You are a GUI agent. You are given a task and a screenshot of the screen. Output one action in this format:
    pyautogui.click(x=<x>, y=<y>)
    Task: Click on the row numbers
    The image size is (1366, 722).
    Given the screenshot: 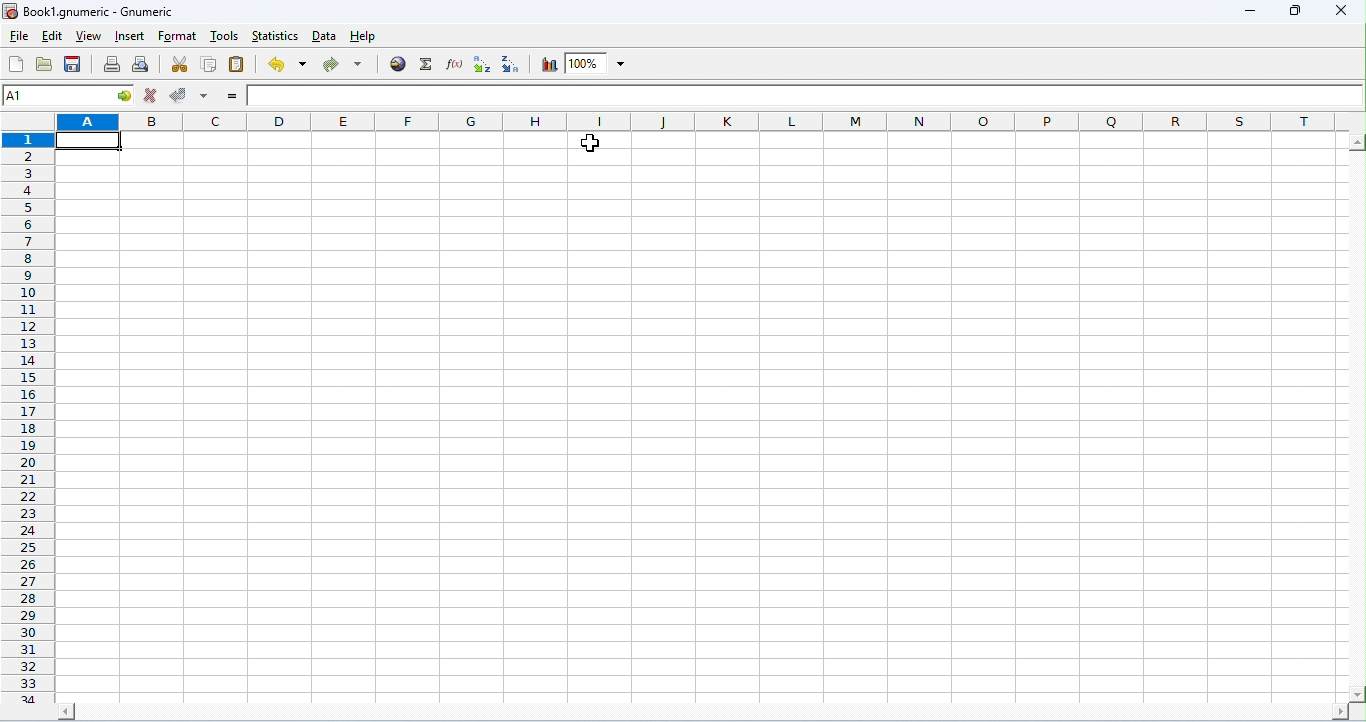 What is the action you would take?
    pyautogui.click(x=28, y=417)
    